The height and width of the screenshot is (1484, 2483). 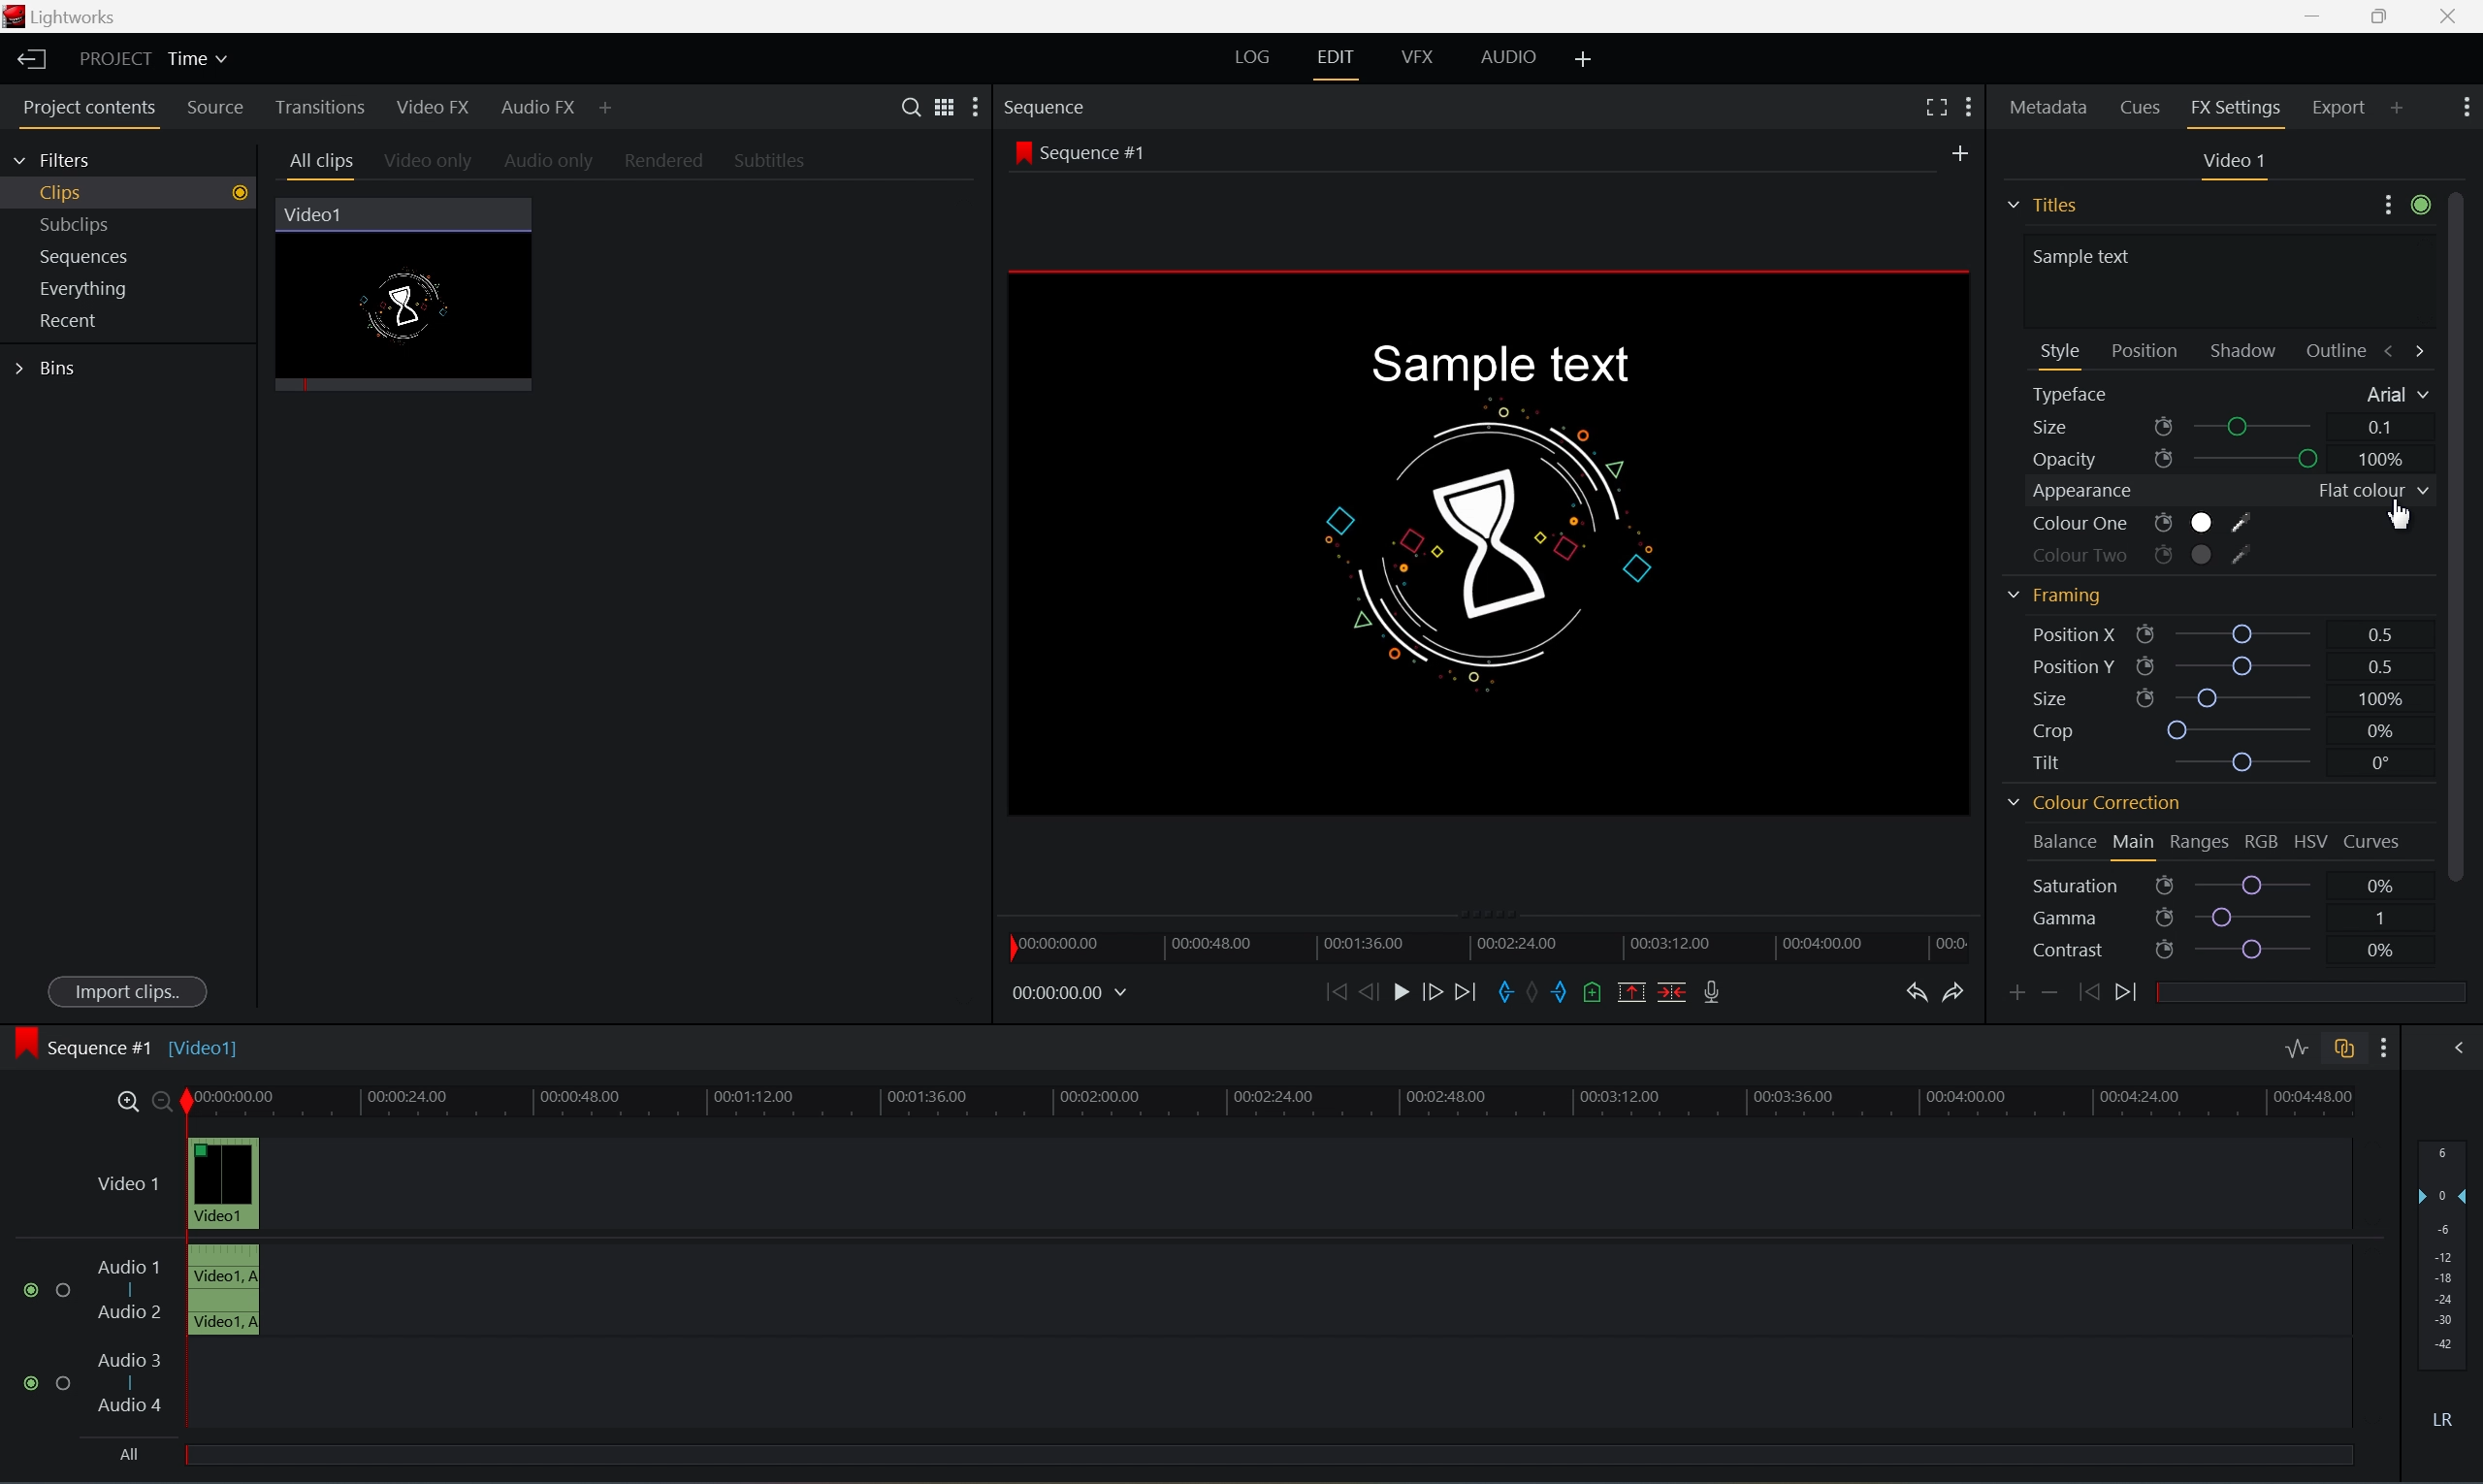 What do you see at coordinates (218, 109) in the screenshot?
I see `source` at bounding box center [218, 109].